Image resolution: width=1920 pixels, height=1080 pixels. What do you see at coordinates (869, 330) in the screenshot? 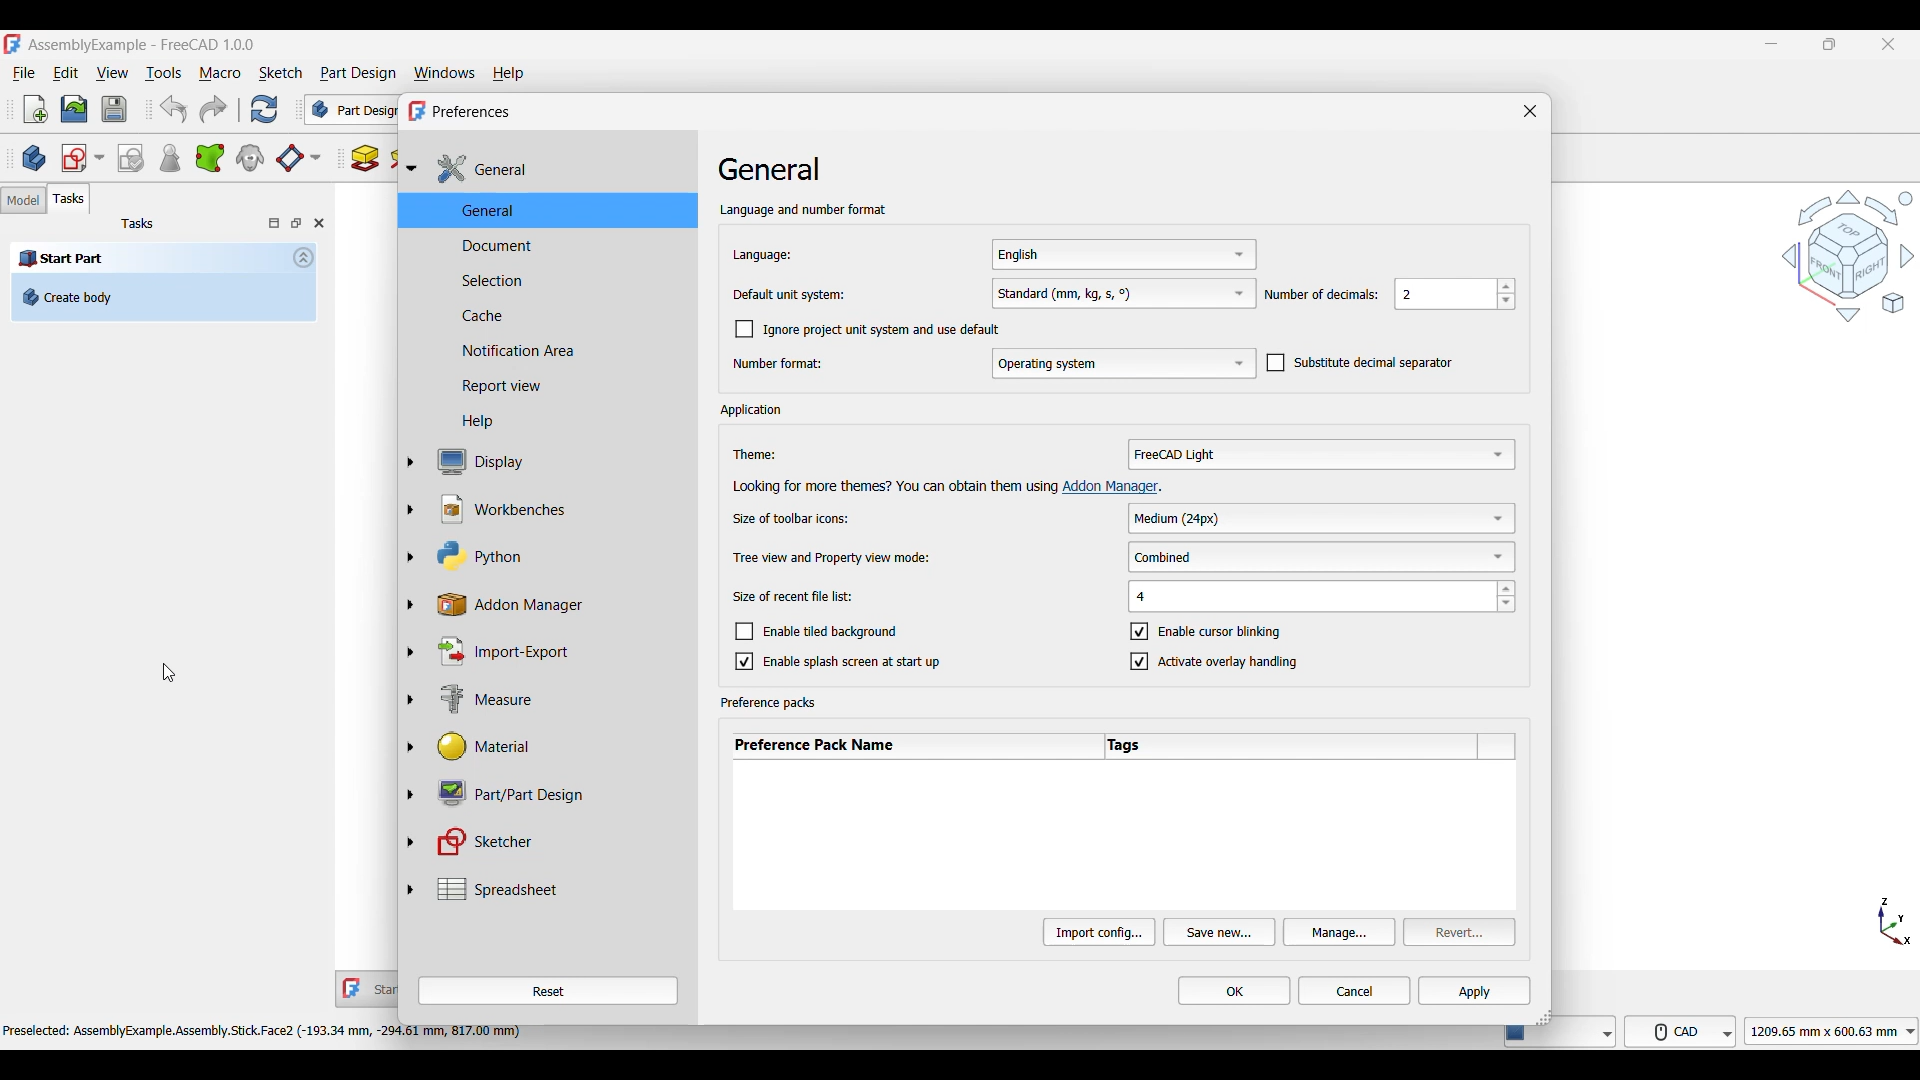
I see `Ignore project unit system and use default` at bounding box center [869, 330].